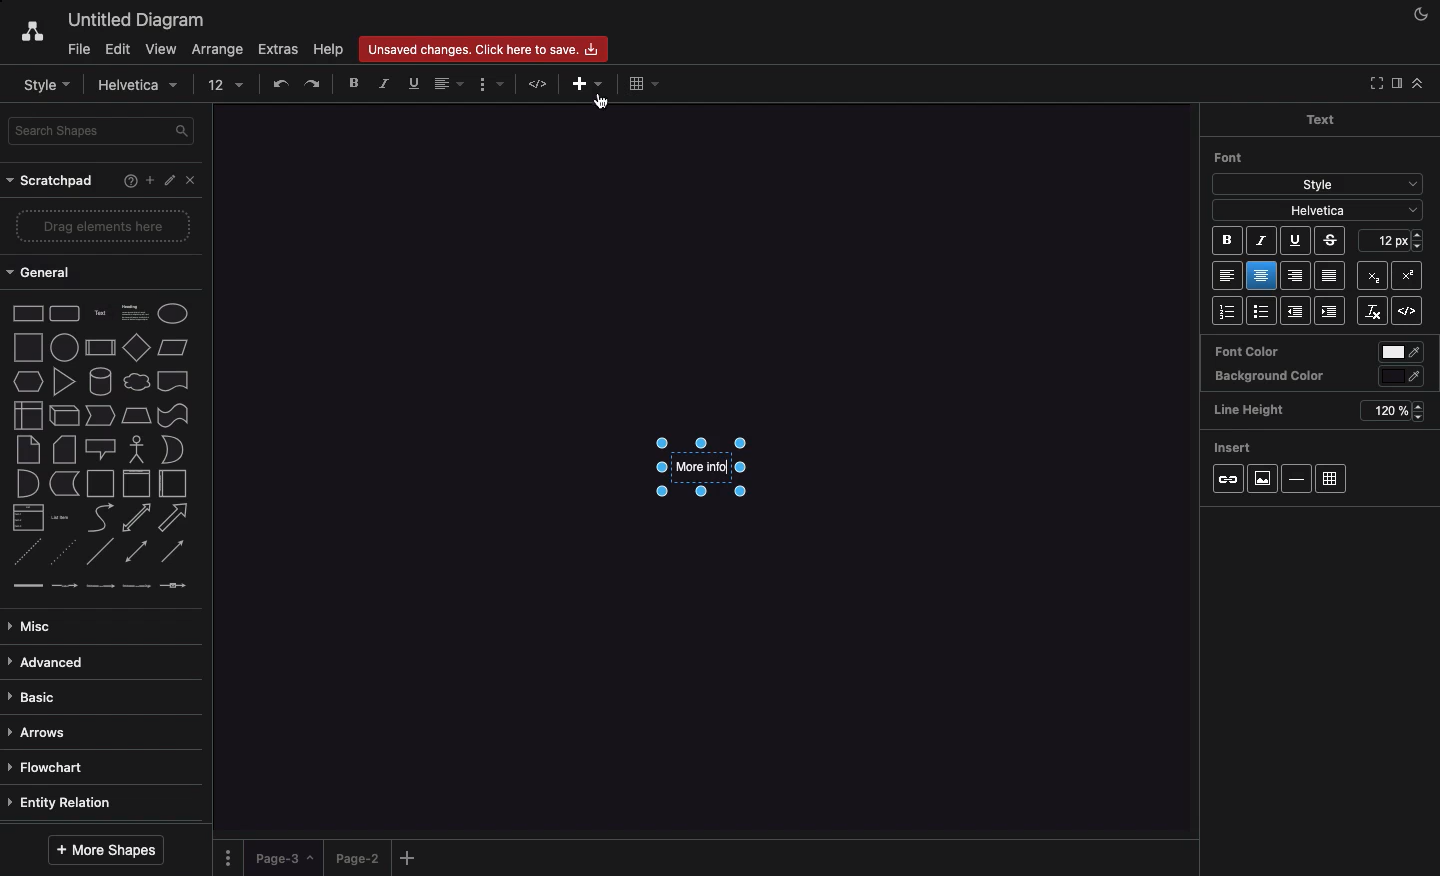 Image resolution: width=1440 pixels, height=876 pixels. What do you see at coordinates (279, 49) in the screenshot?
I see `Extras` at bounding box center [279, 49].